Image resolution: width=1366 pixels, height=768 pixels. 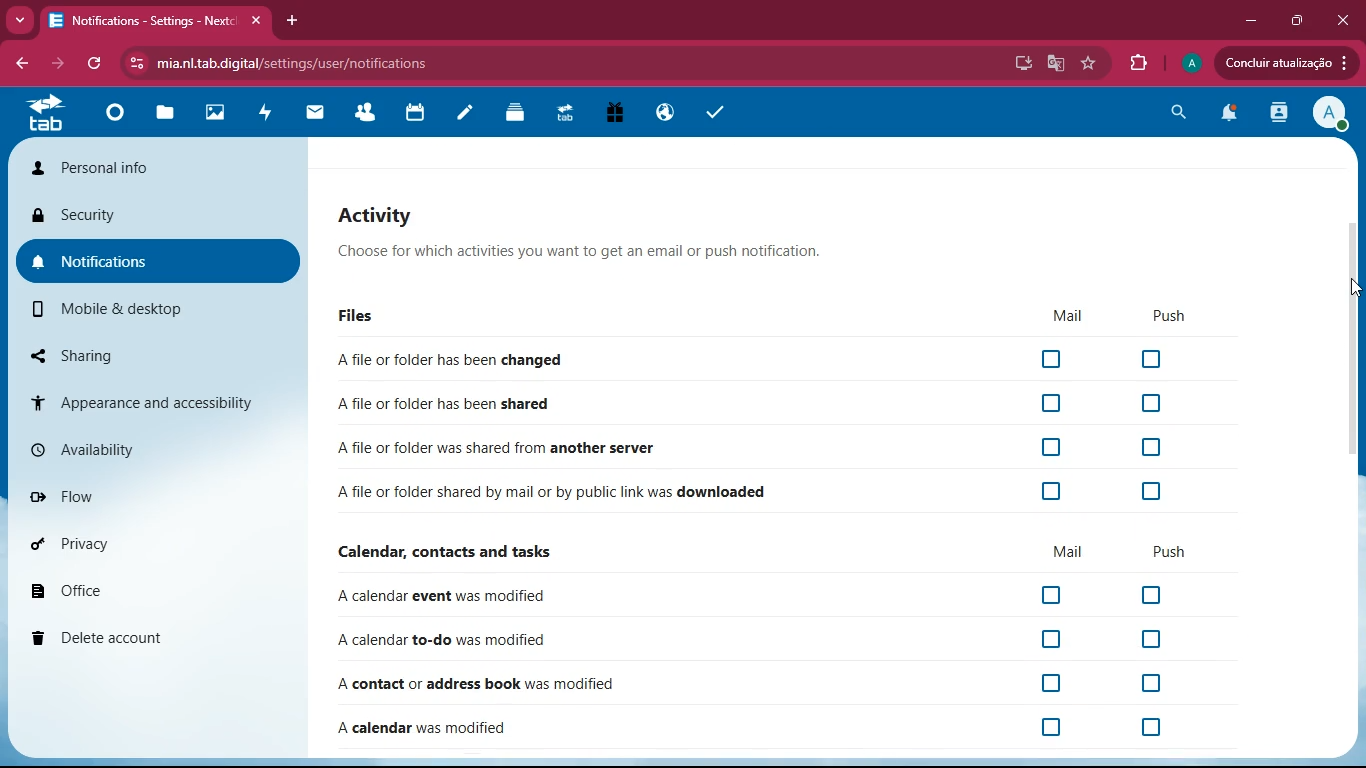 What do you see at coordinates (1149, 593) in the screenshot?
I see `off` at bounding box center [1149, 593].